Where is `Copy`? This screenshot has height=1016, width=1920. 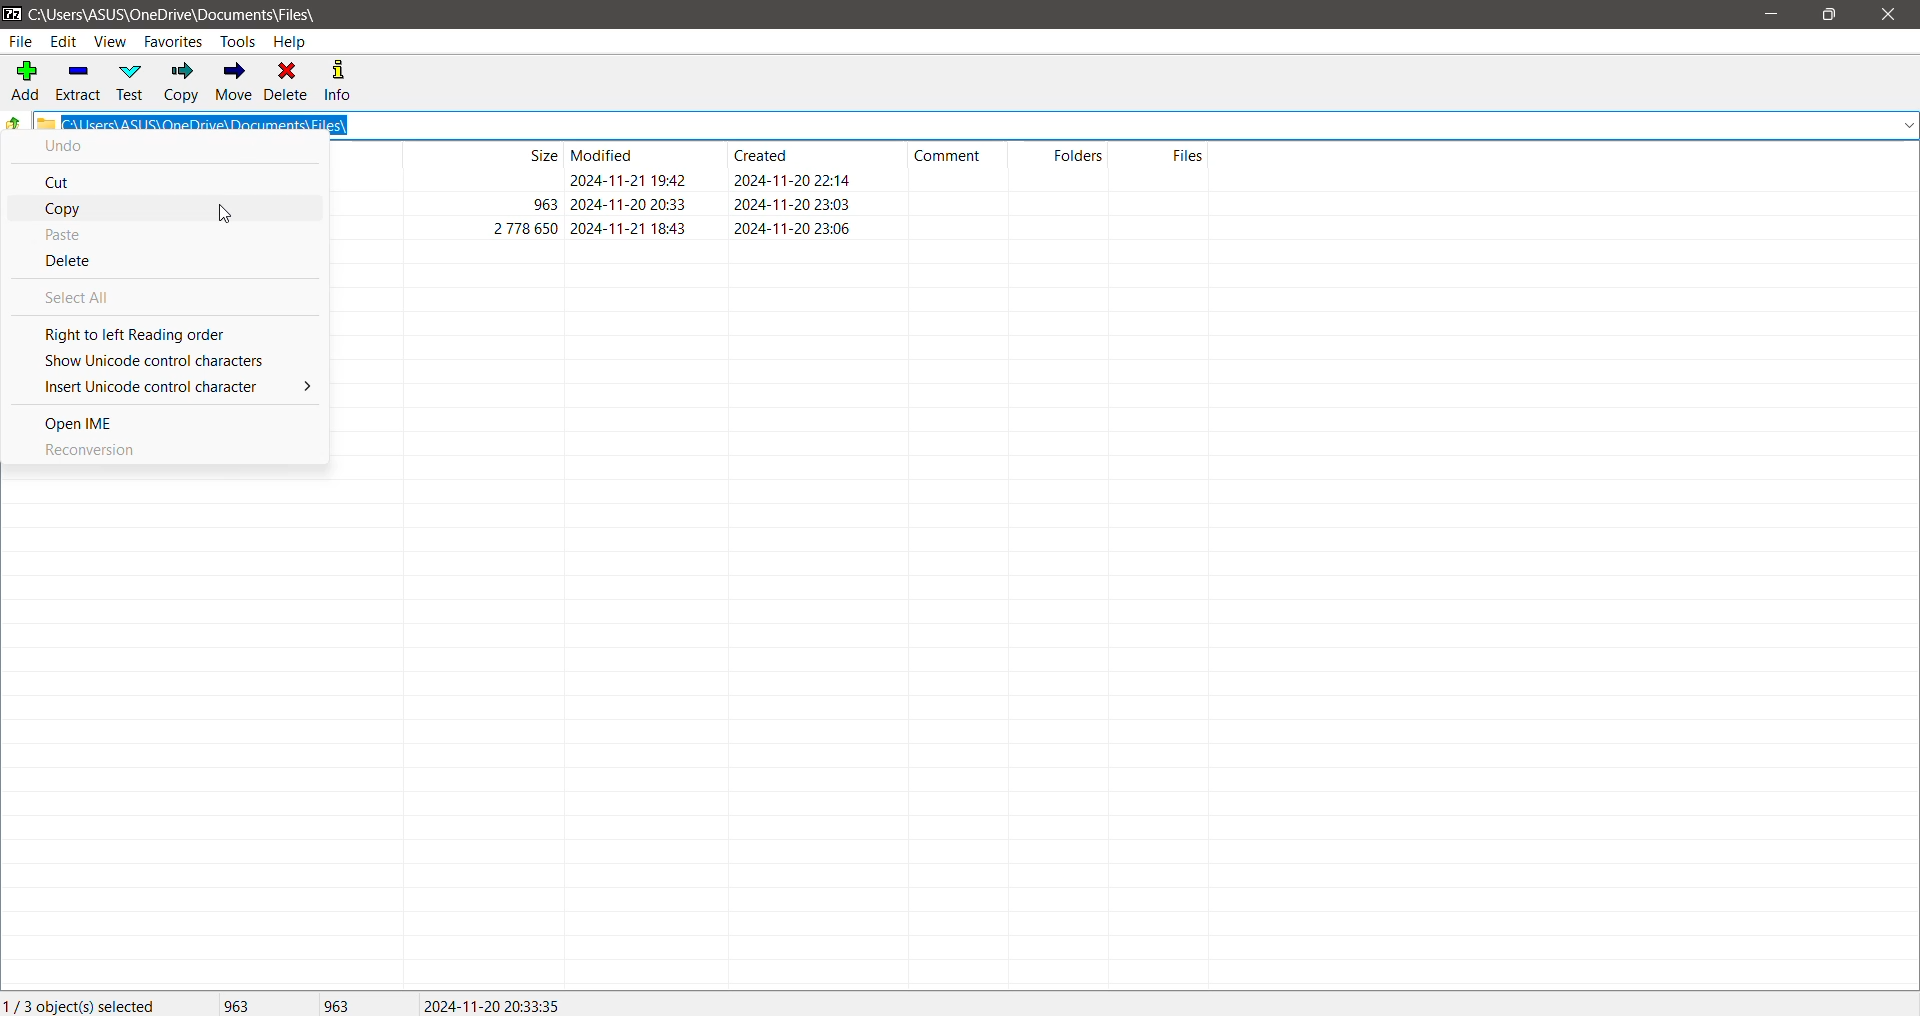
Copy is located at coordinates (80, 208).